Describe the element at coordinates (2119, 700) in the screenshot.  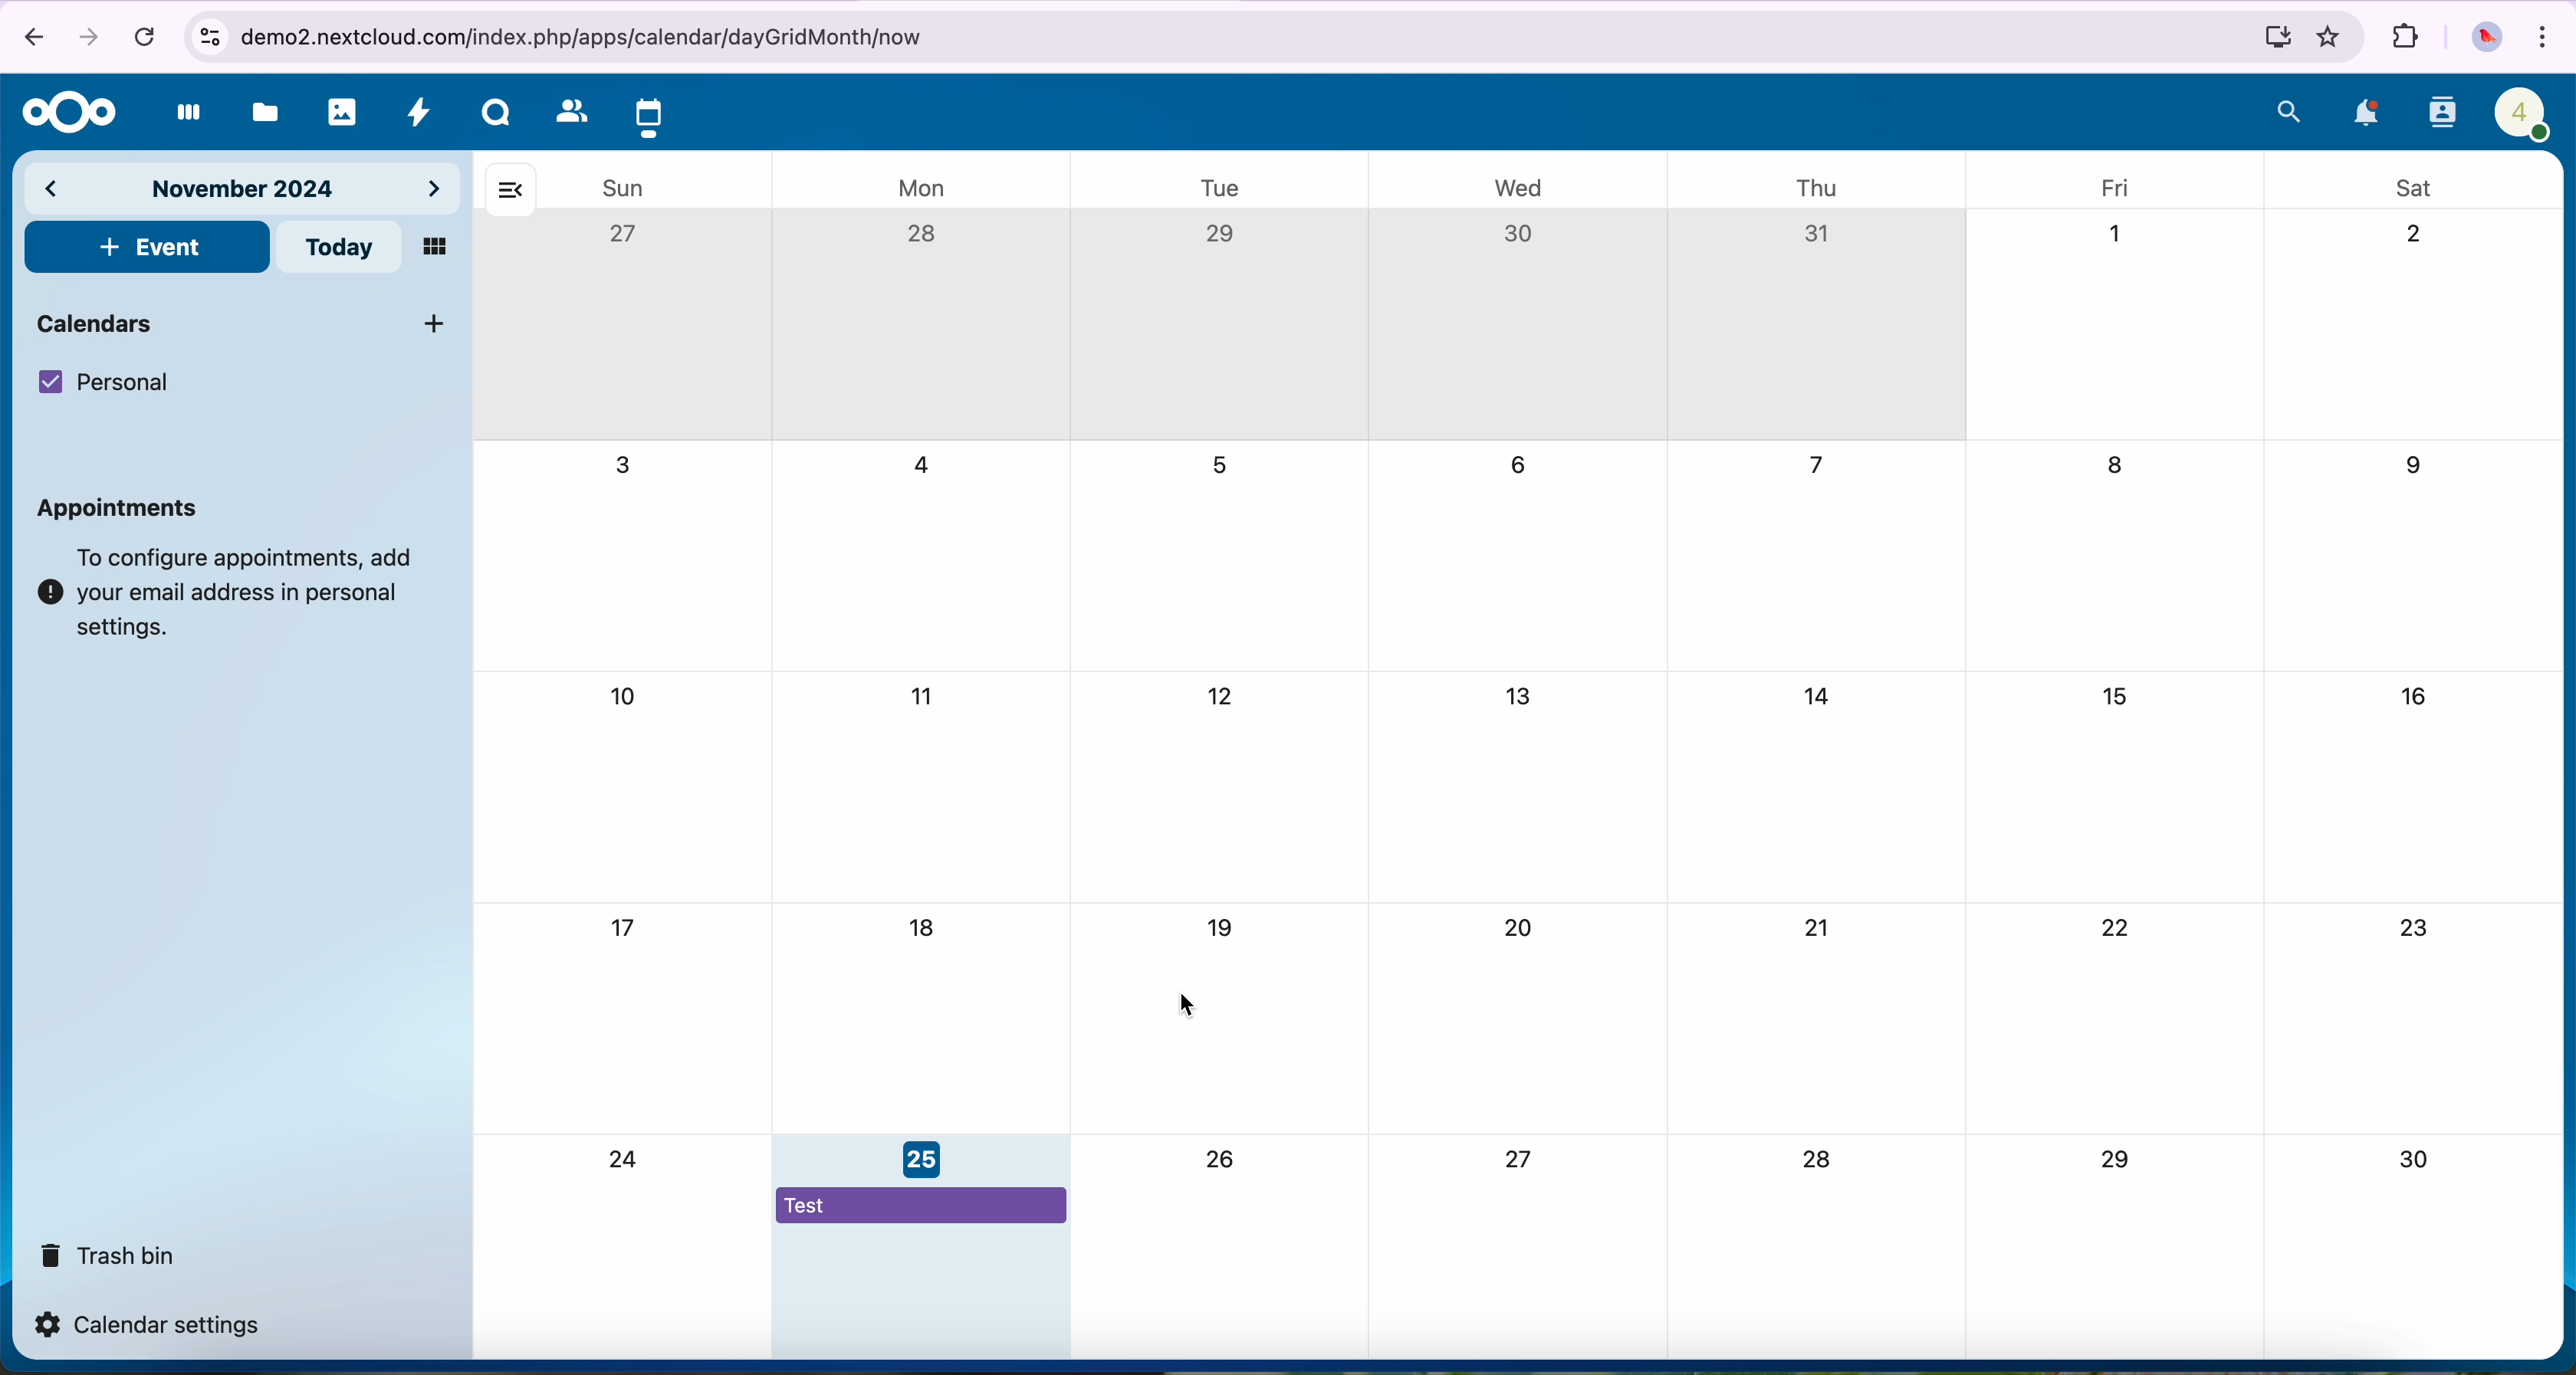
I see `15` at that location.